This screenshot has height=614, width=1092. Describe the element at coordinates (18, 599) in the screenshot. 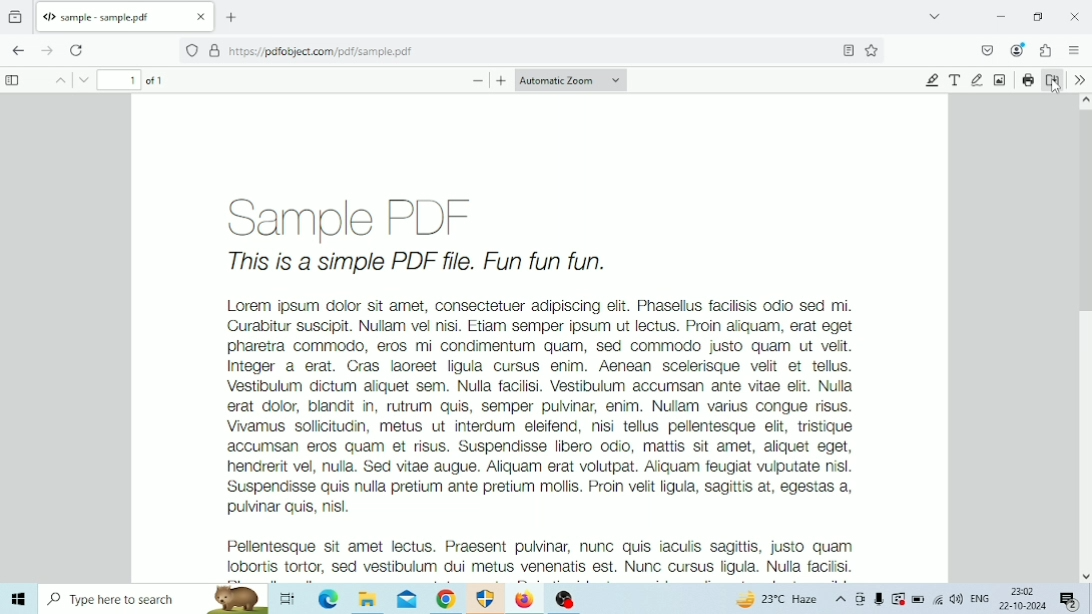

I see `Windows` at that location.